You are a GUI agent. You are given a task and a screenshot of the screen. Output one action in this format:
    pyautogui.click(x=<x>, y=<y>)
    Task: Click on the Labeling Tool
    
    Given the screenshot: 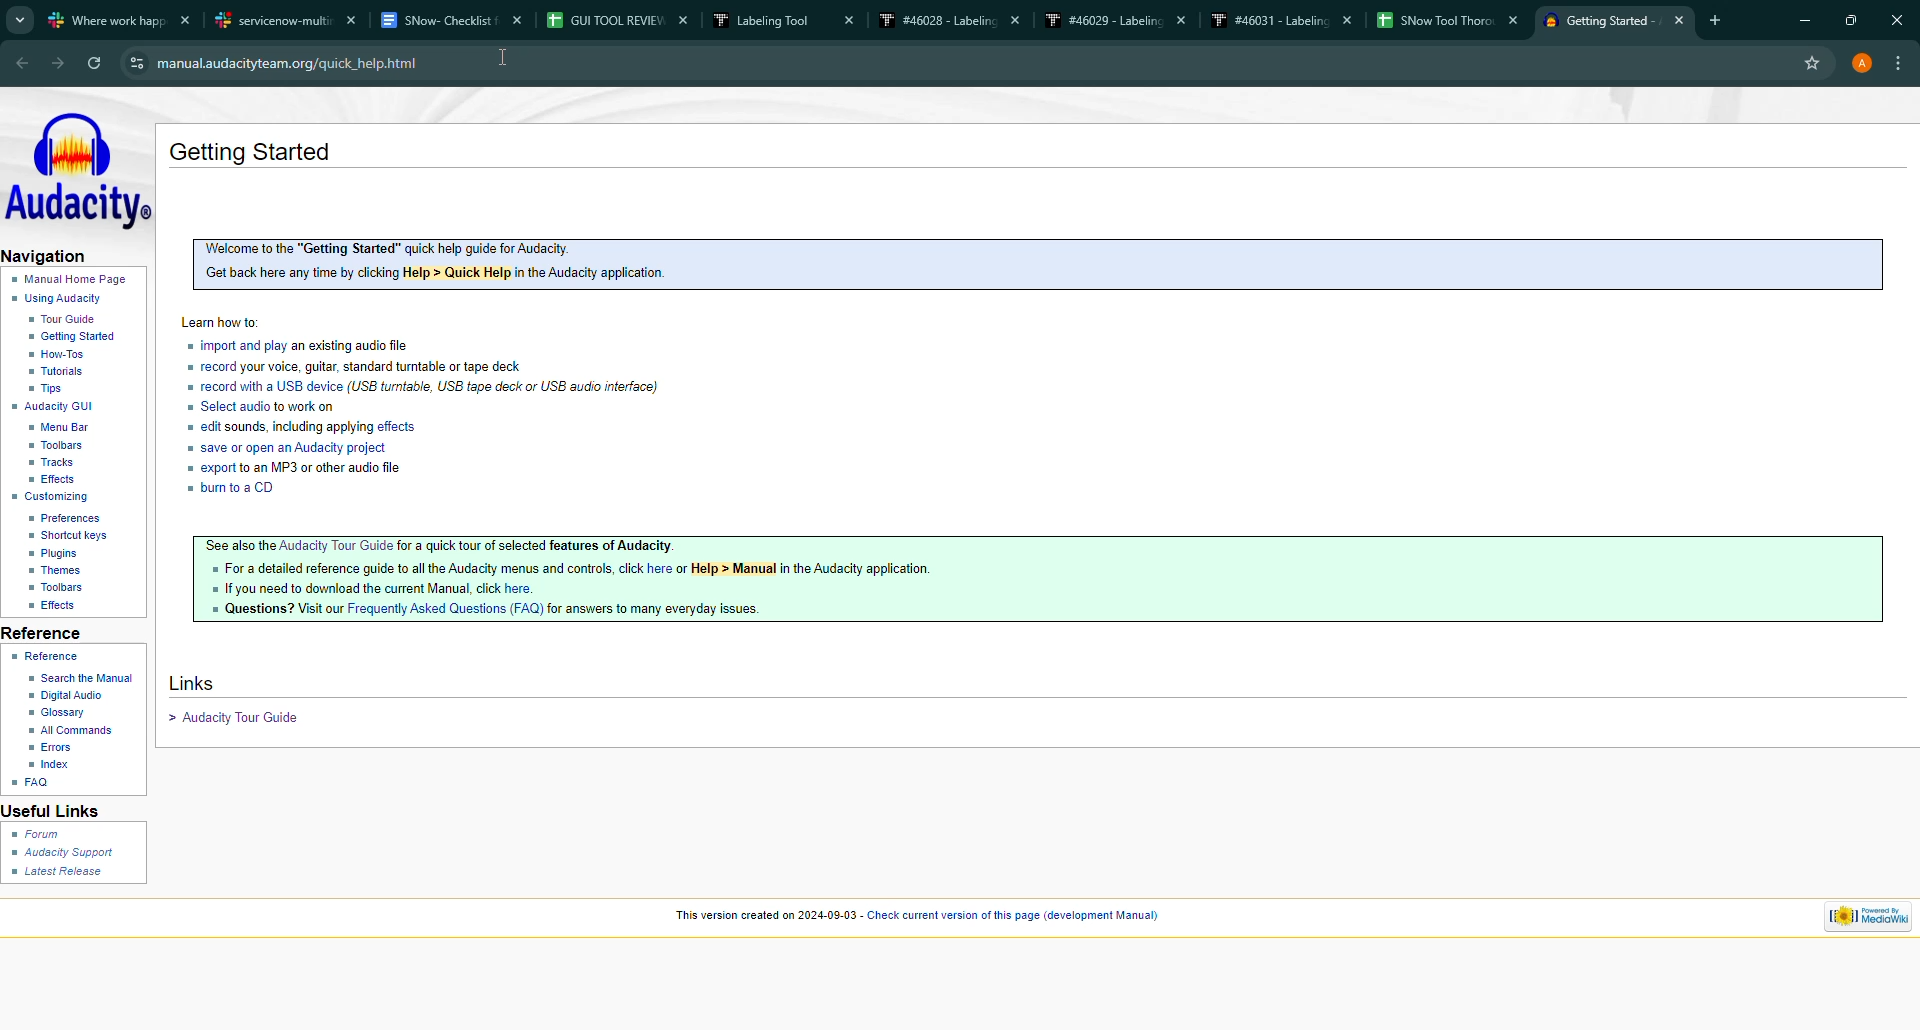 What is the action you would take?
    pyautogui.click(x=785, y=20)
    